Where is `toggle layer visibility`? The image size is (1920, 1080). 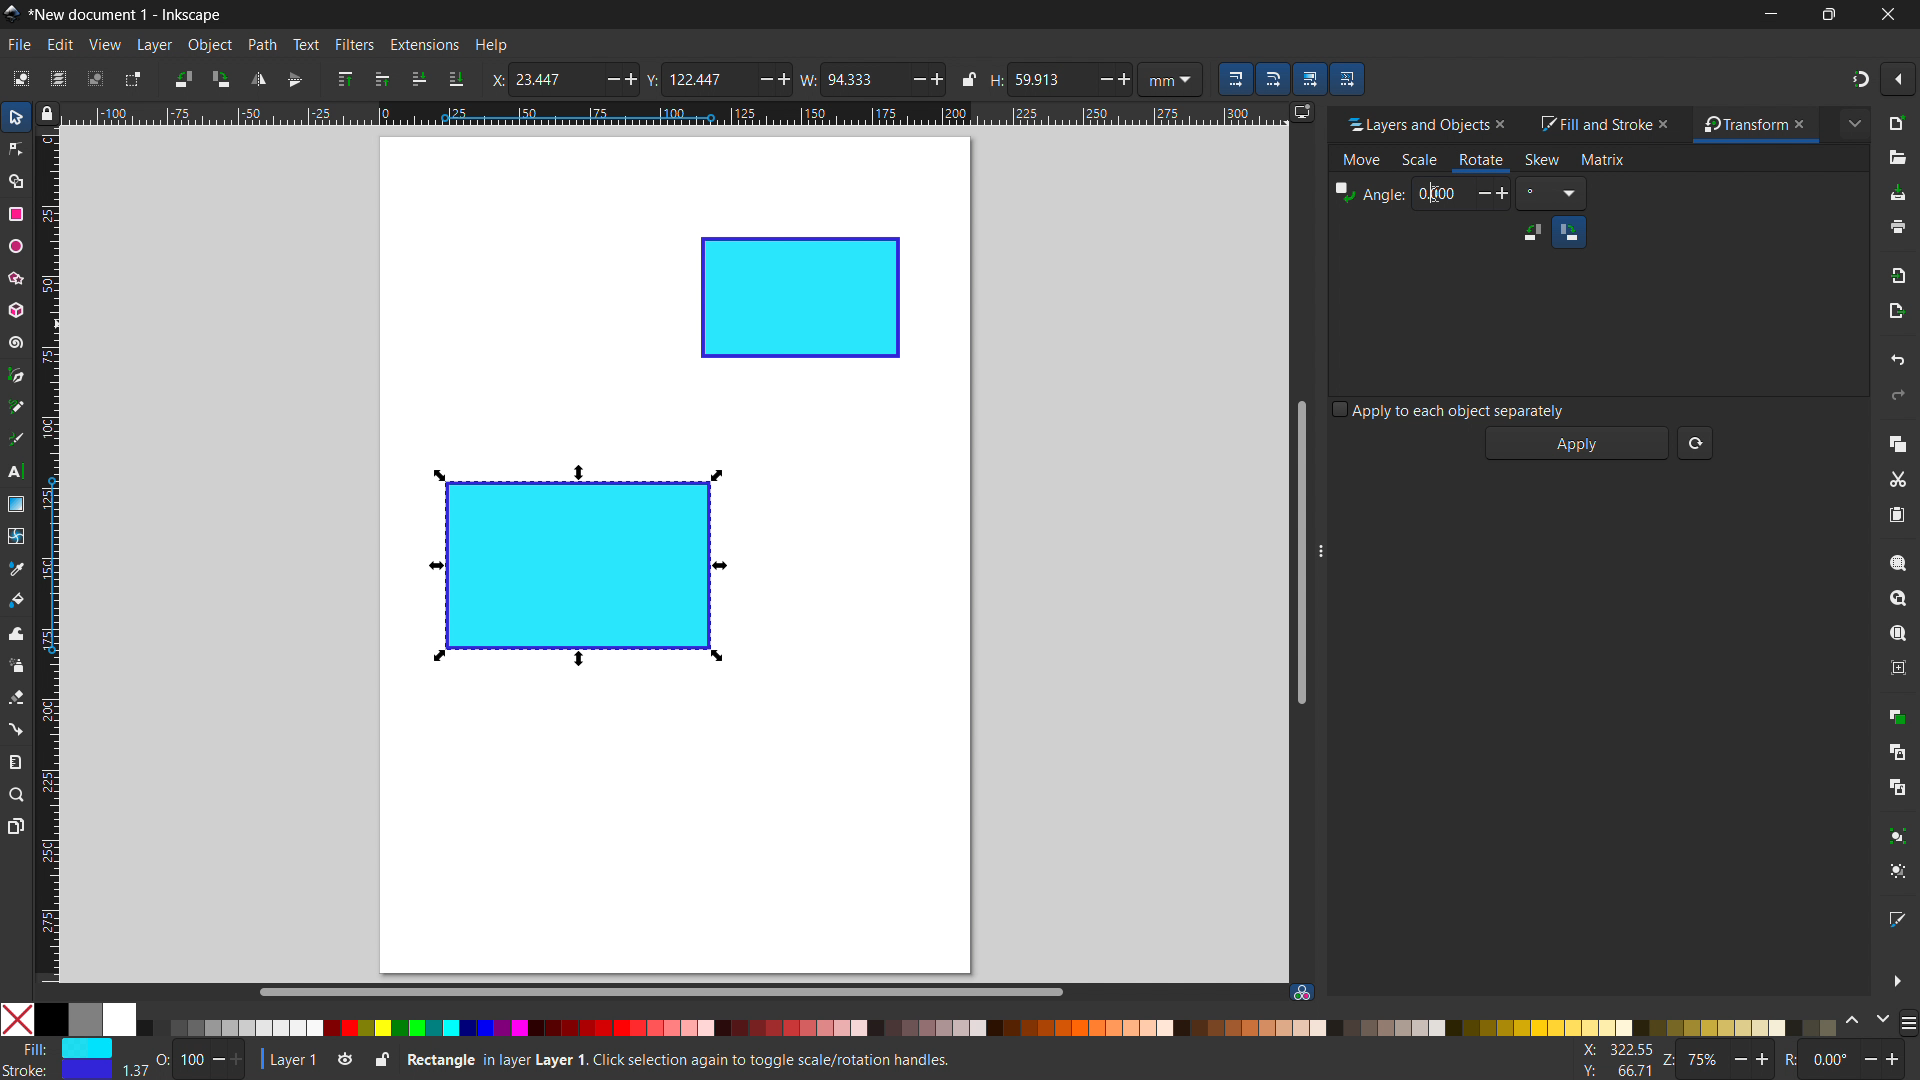
toggle layer visibility is located at coordinates (346, 1061).